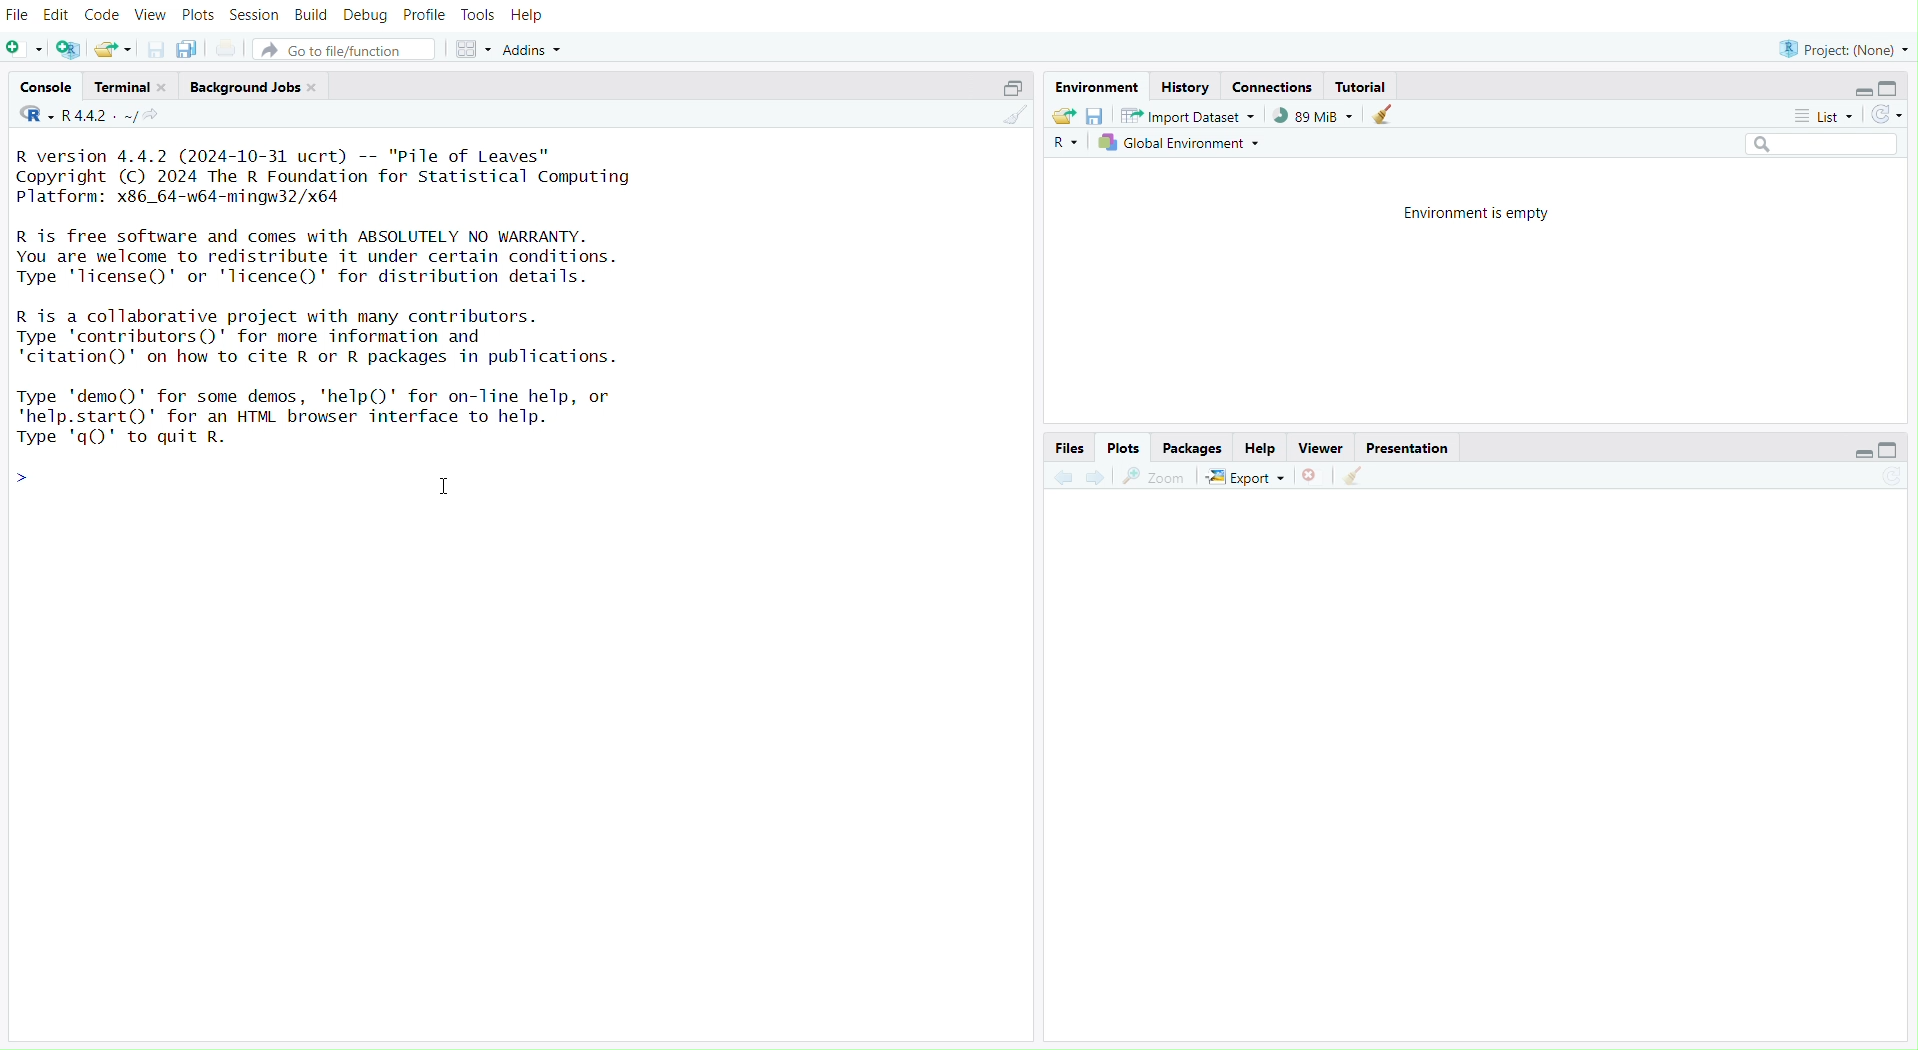 The height and width of the screenshot is (1050, 1918). I want to click on Plots, so click(1126, 445).